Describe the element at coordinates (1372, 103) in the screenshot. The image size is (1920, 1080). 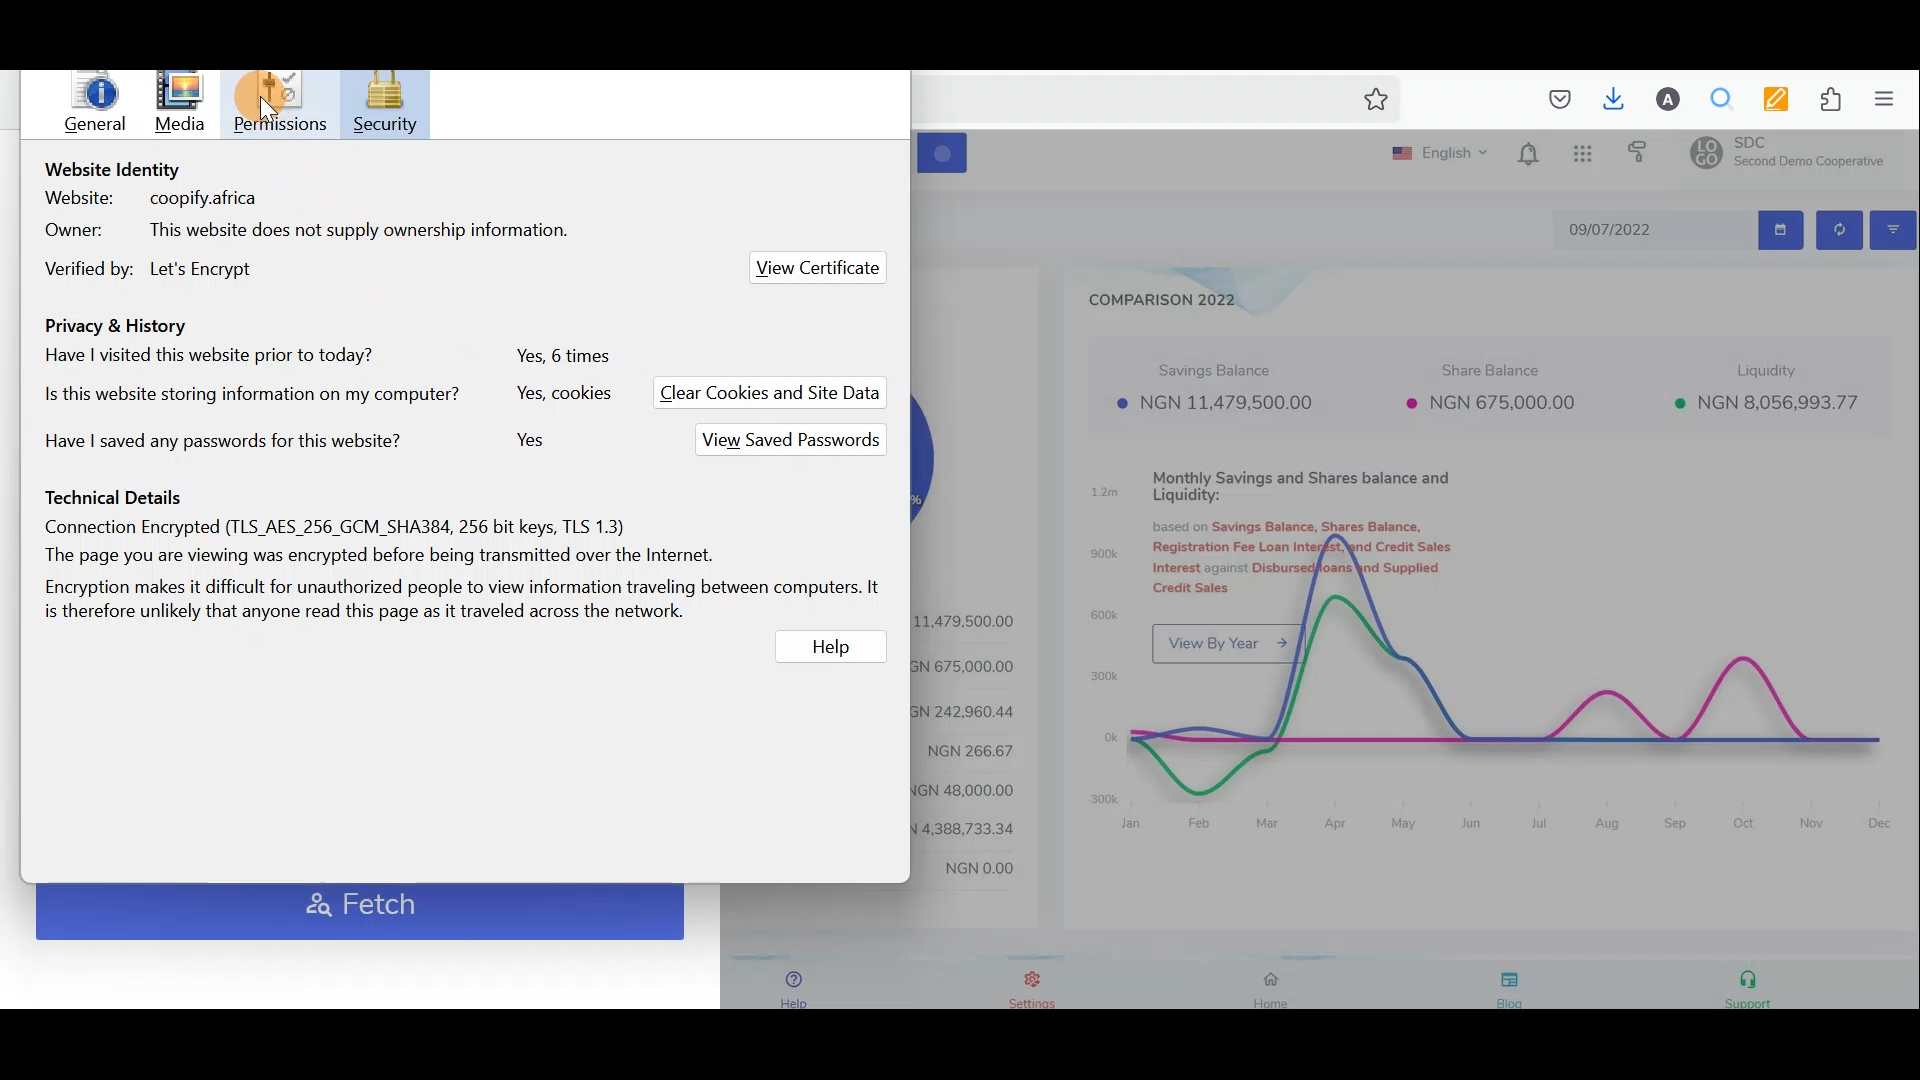
I see `Bookmark this page` at that location.